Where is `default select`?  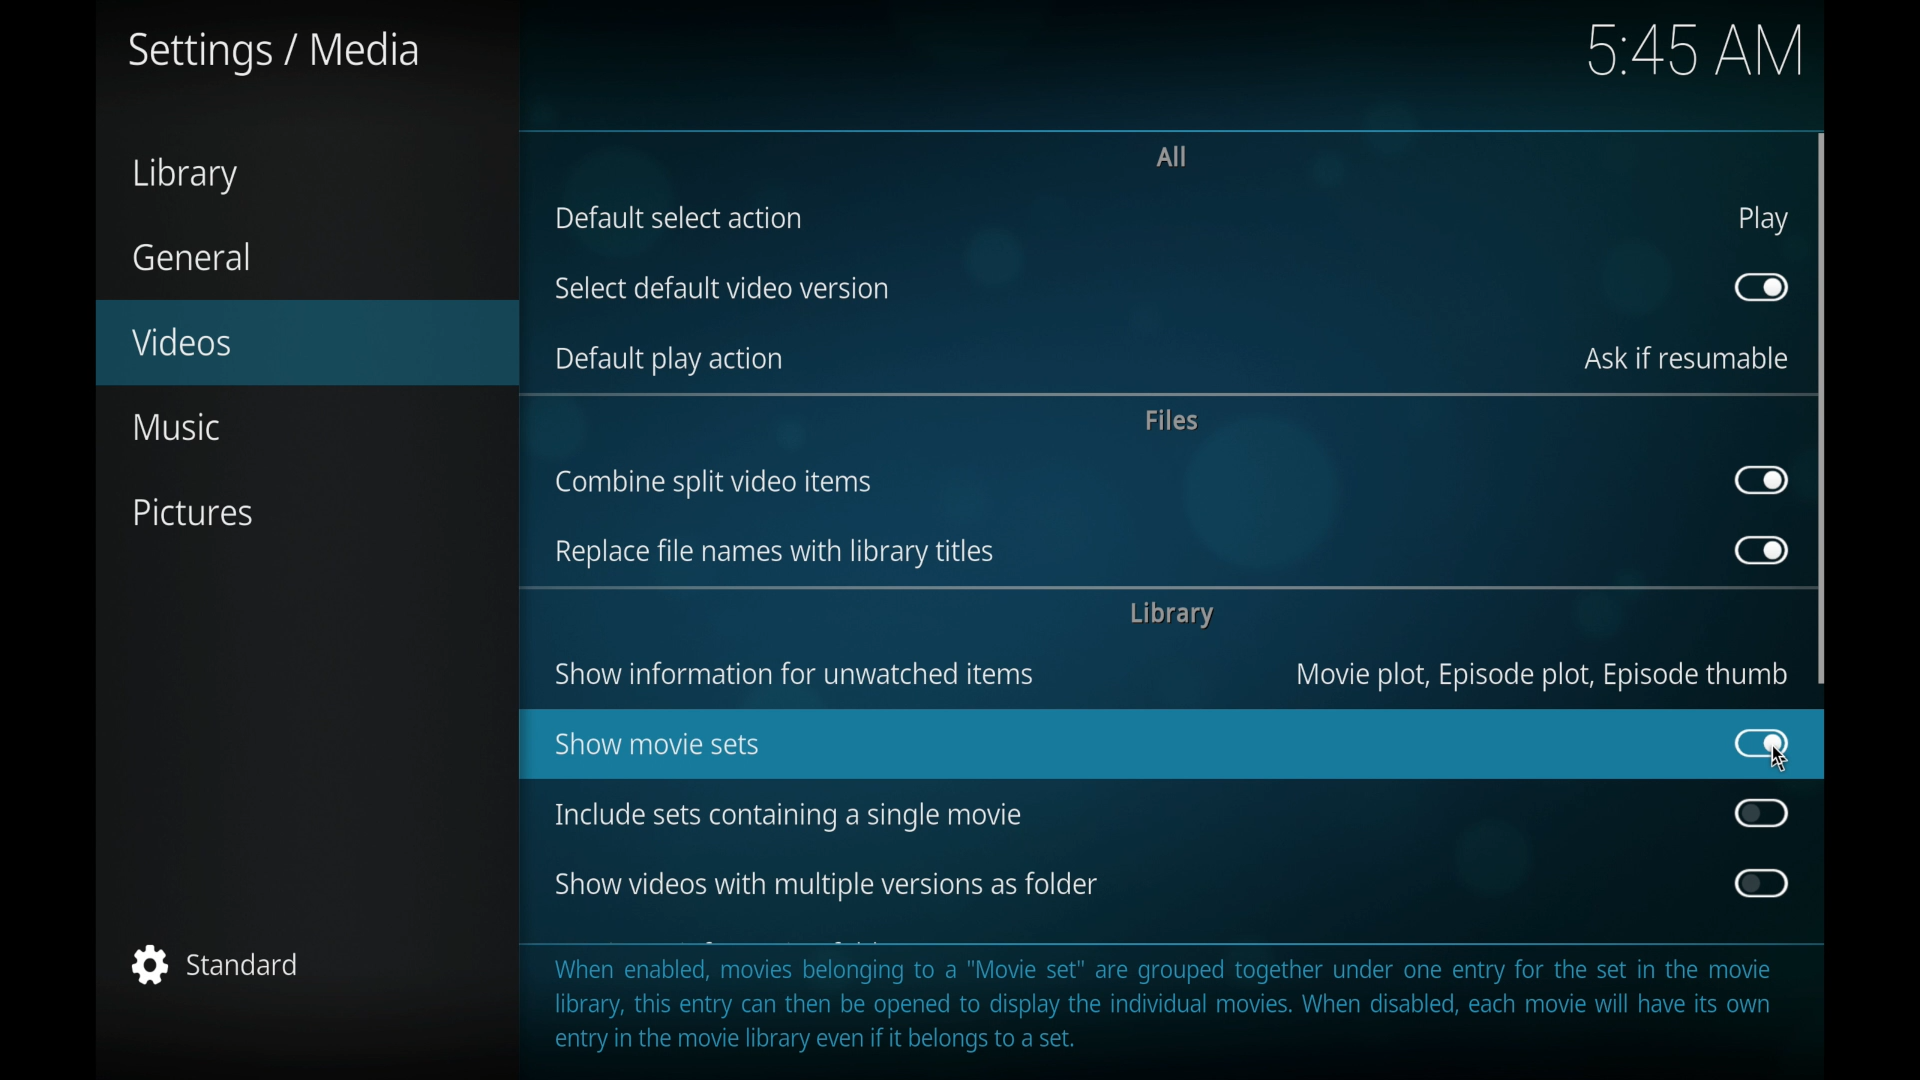
default select is located at coordinates (678, 218).